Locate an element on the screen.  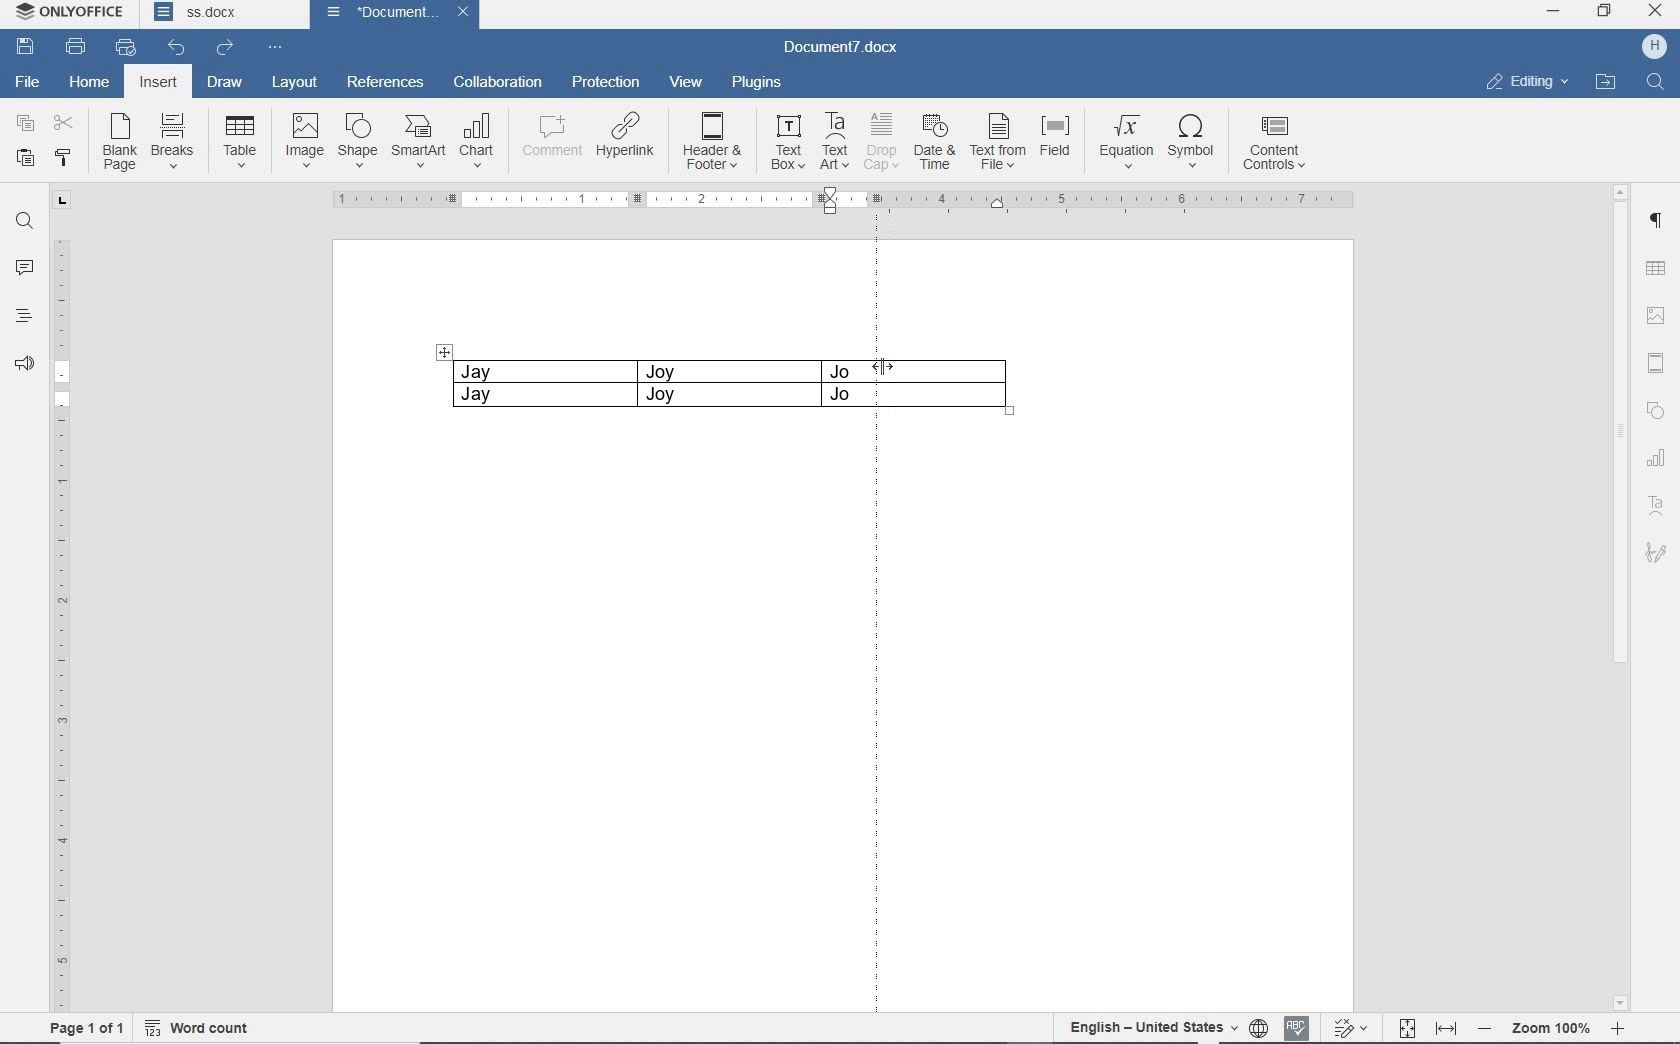
HEADER & FOOTER is located at coordinates (714, 142).